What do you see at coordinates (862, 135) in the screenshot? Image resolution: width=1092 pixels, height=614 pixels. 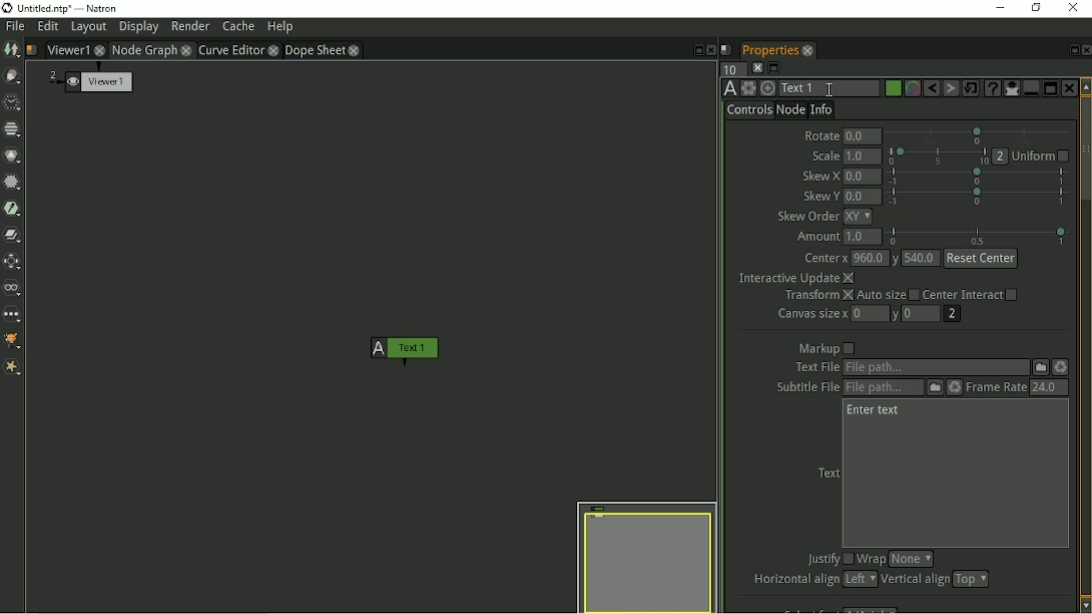 I see `0.0` at bounding box center [862, 135].